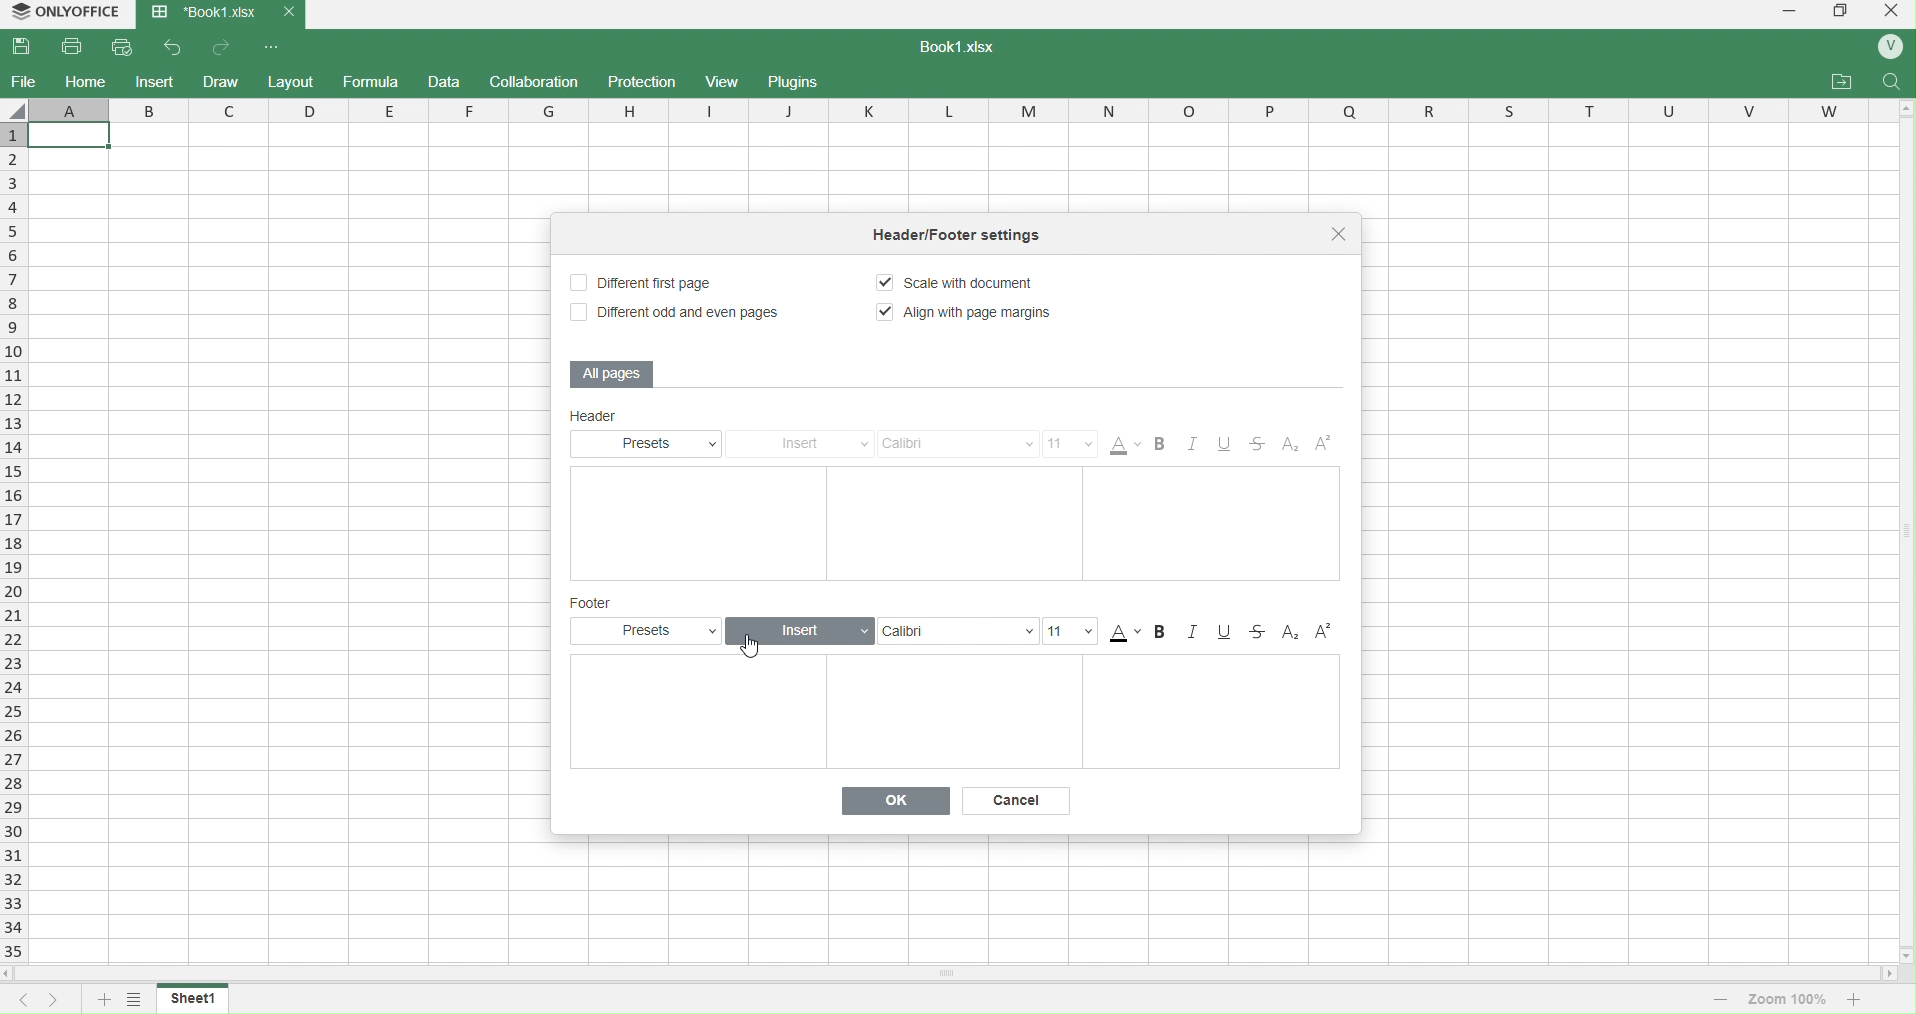 This screenshot has width=1916, height=1014. What do you see at coordinates (1889, 14) in the screenshot?
I see `close` at bounding box center [1889, 14].